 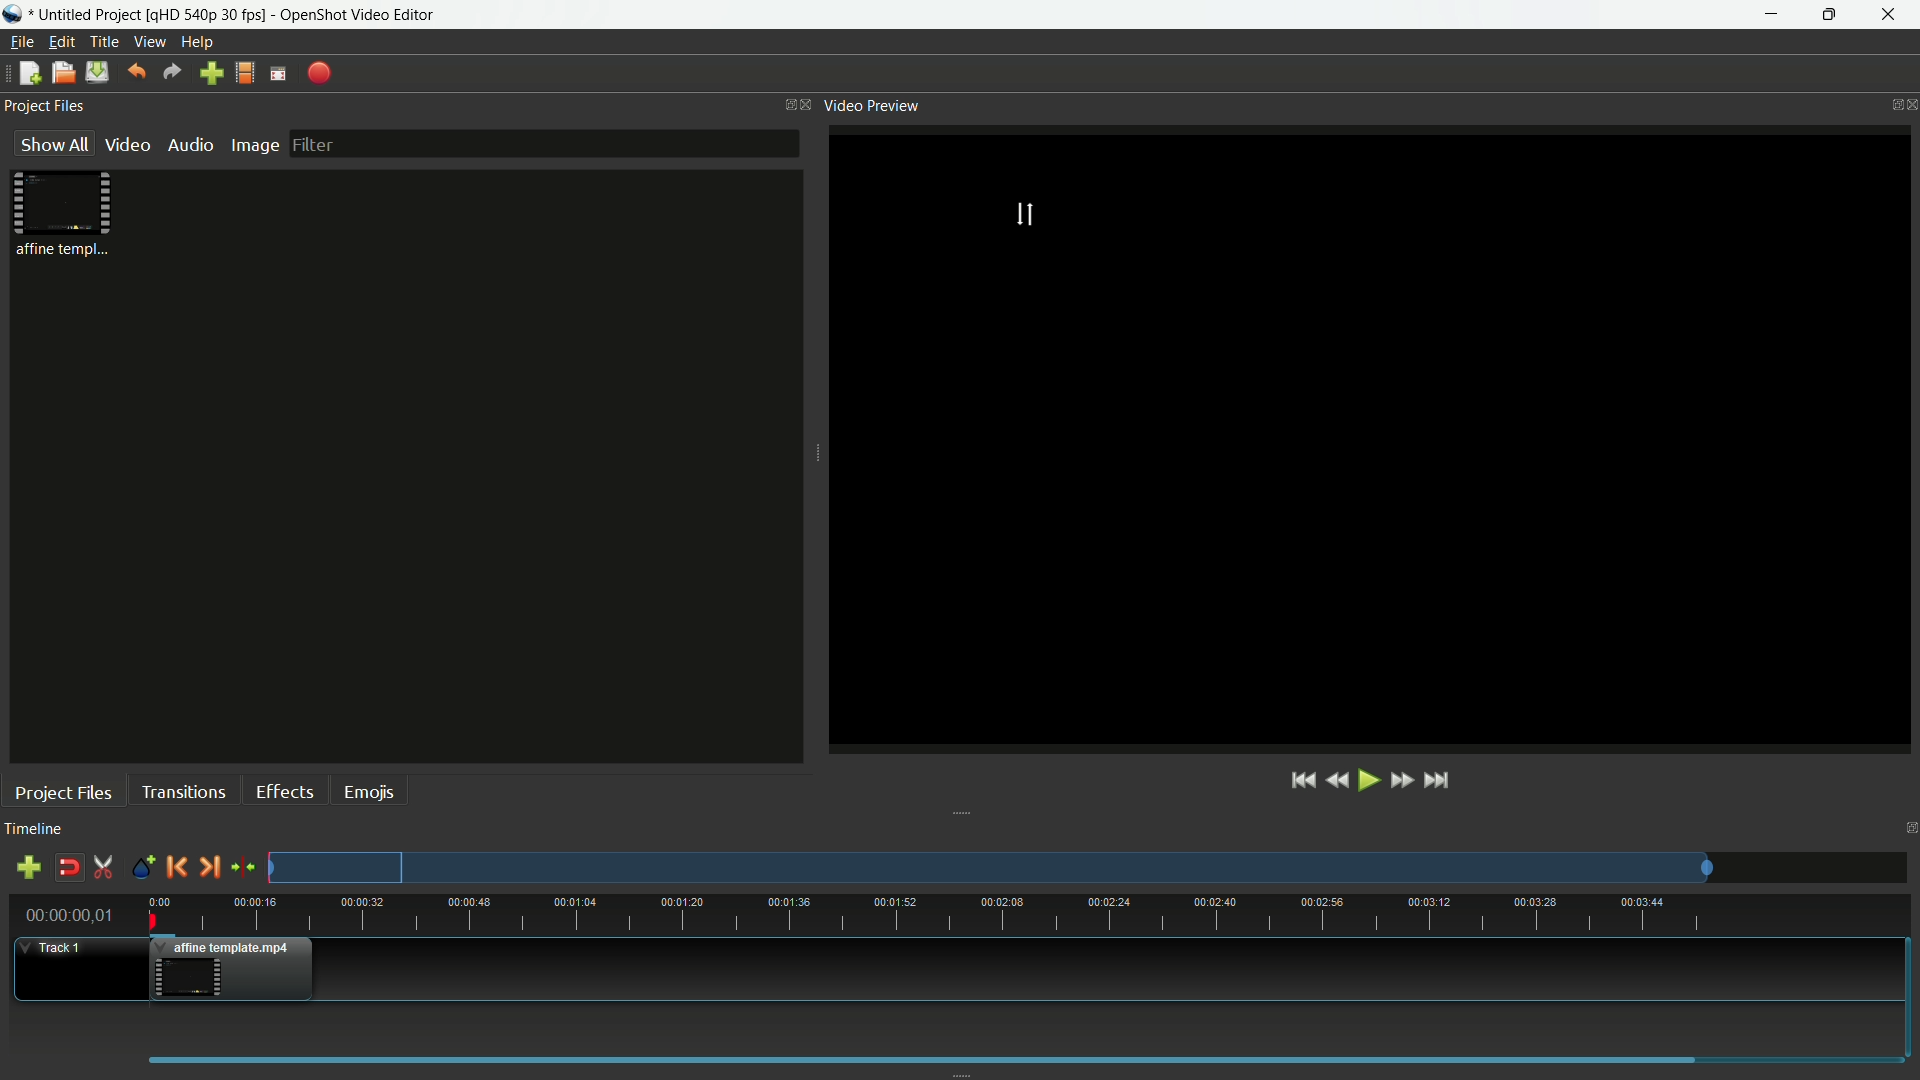 What do you see at coordinates (86, 15) in the screenshot?
I see `project name` at bounding box center [86, 15].